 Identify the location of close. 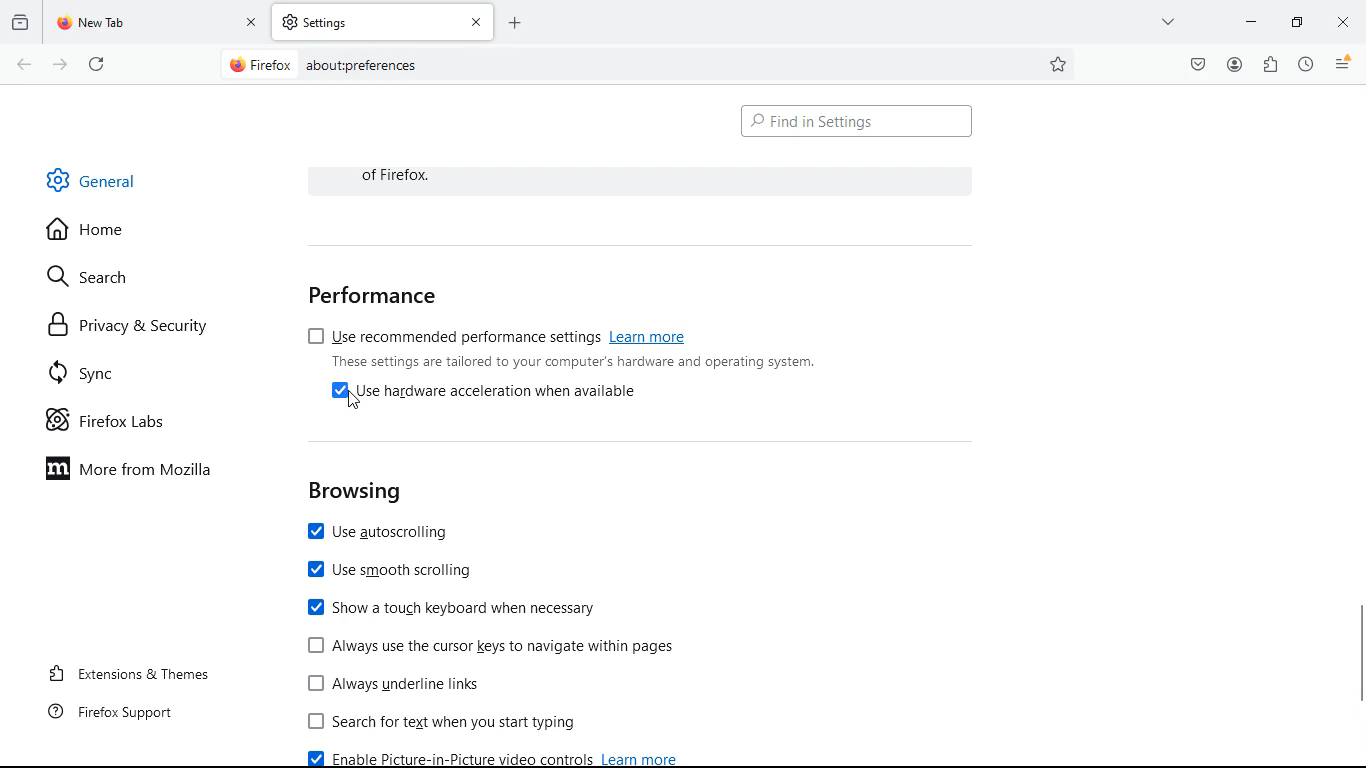
(1343, 21).